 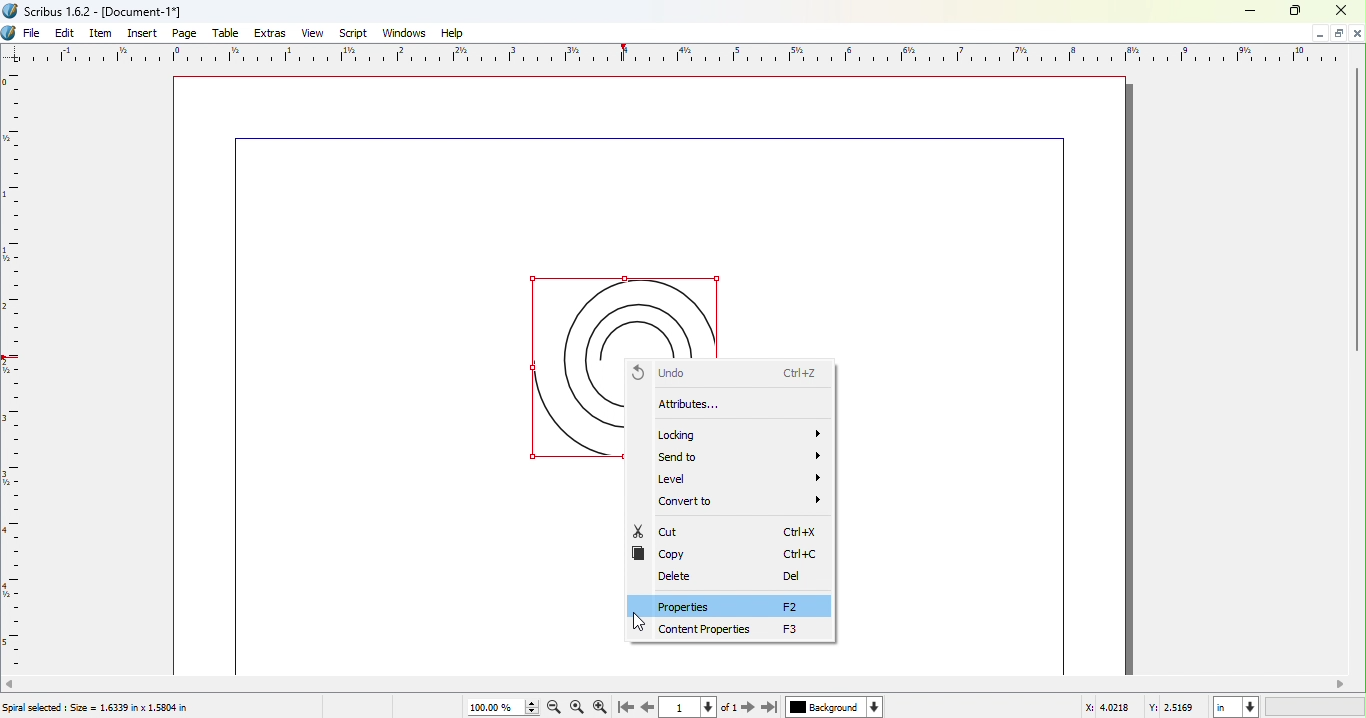 I want to click on Zoom out, so click(x=553, y=709).